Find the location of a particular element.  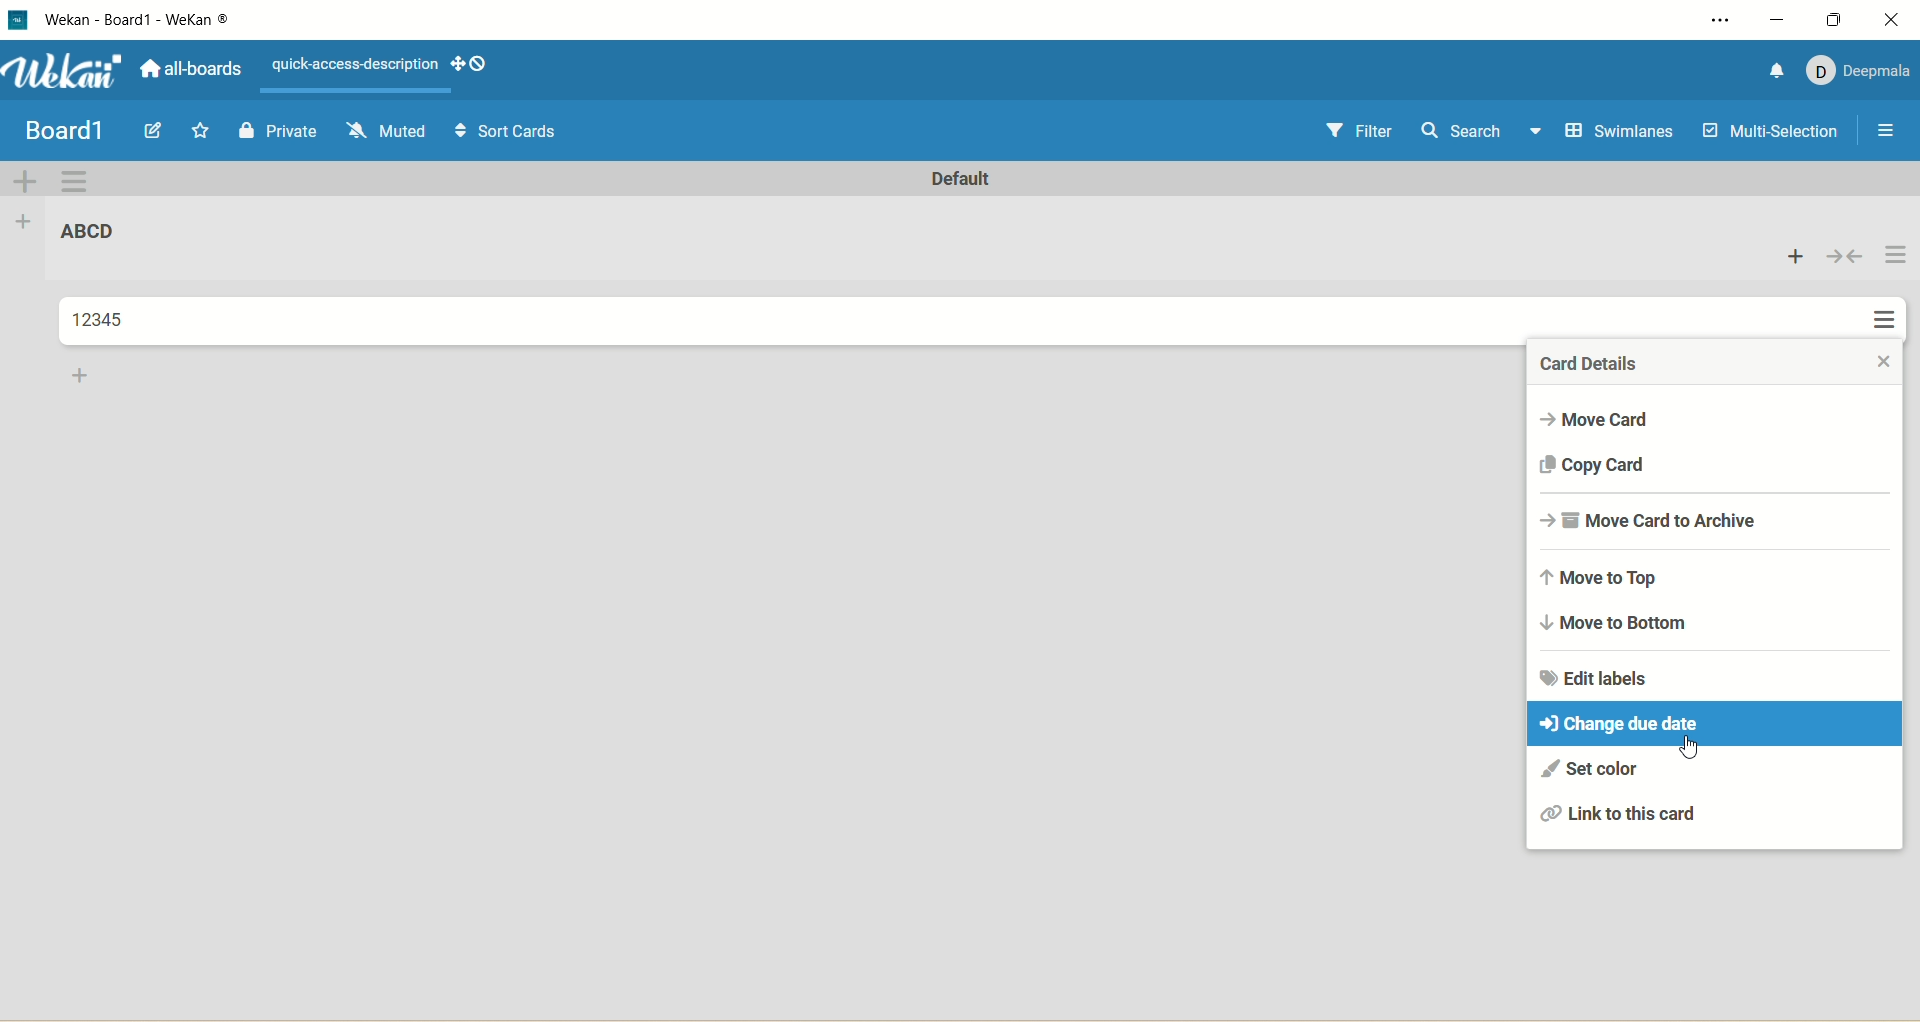

swimlane action is located at coordinates (75, 182).